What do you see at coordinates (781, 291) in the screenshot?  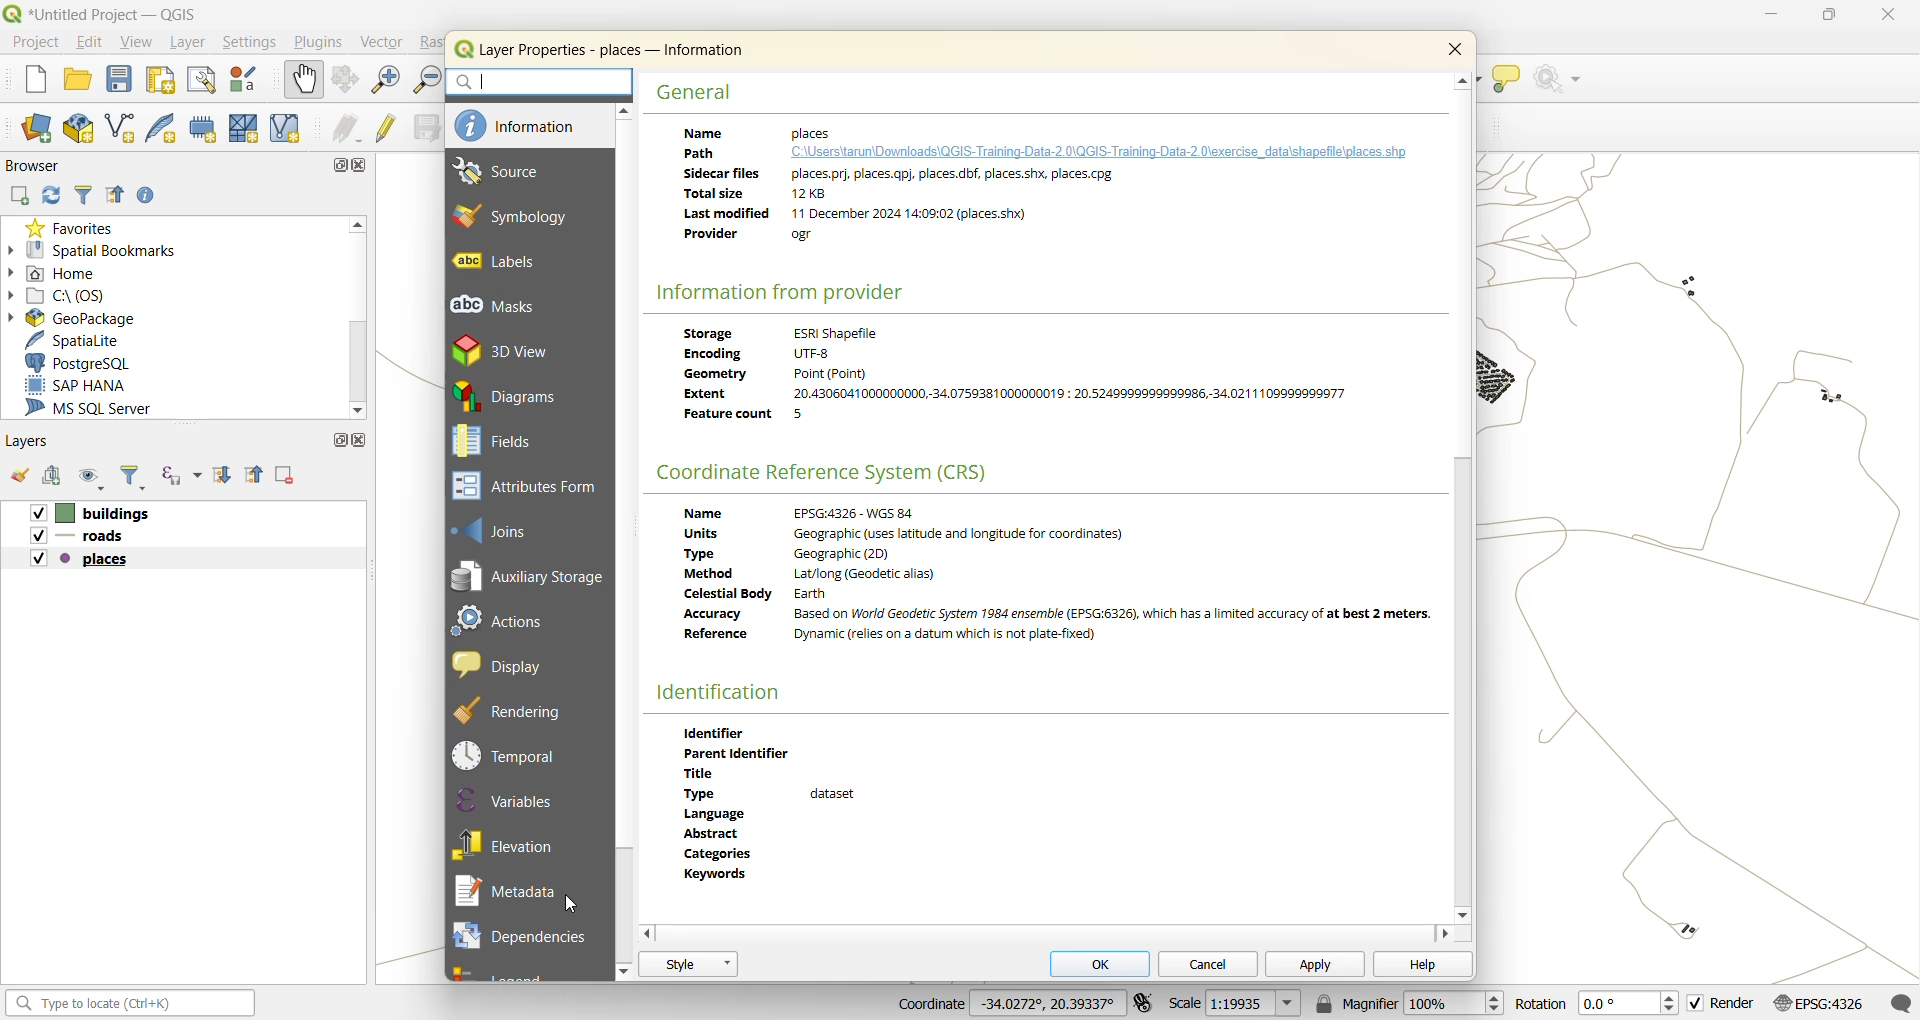 I see `information from provider` at bounding box center [781, 291].